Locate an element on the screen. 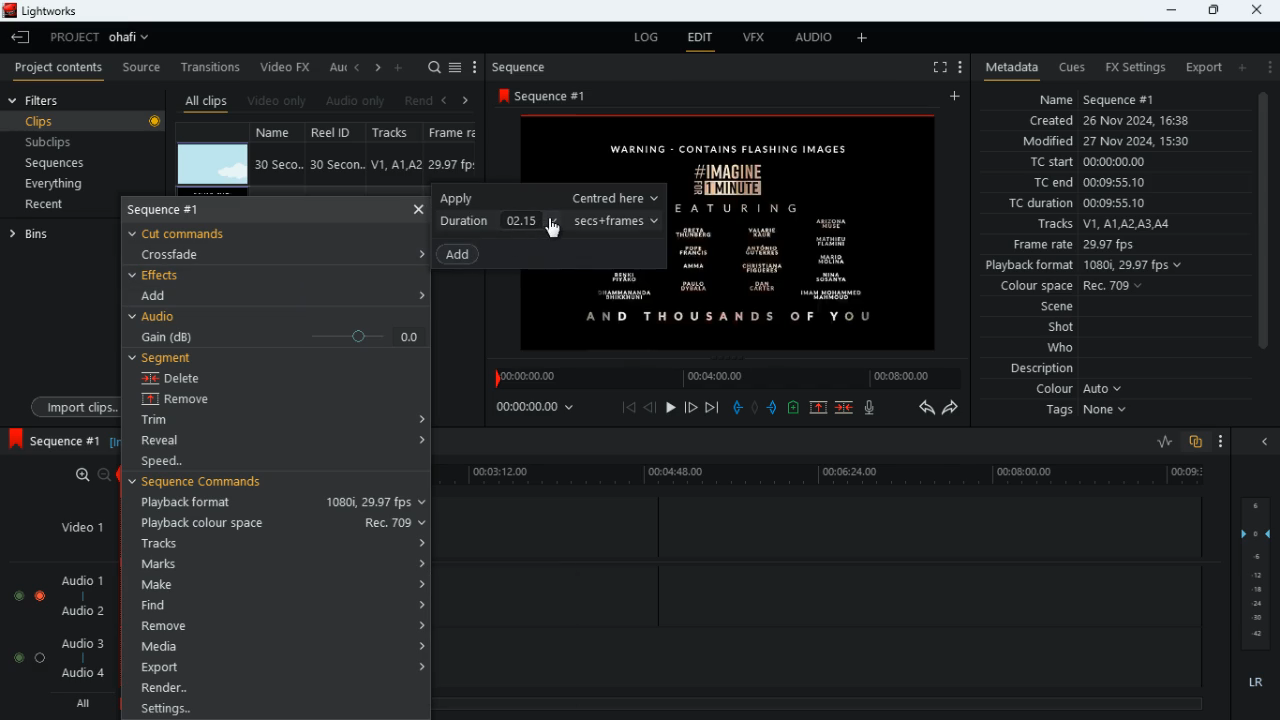  playback format is located at coordinates (278, 504).